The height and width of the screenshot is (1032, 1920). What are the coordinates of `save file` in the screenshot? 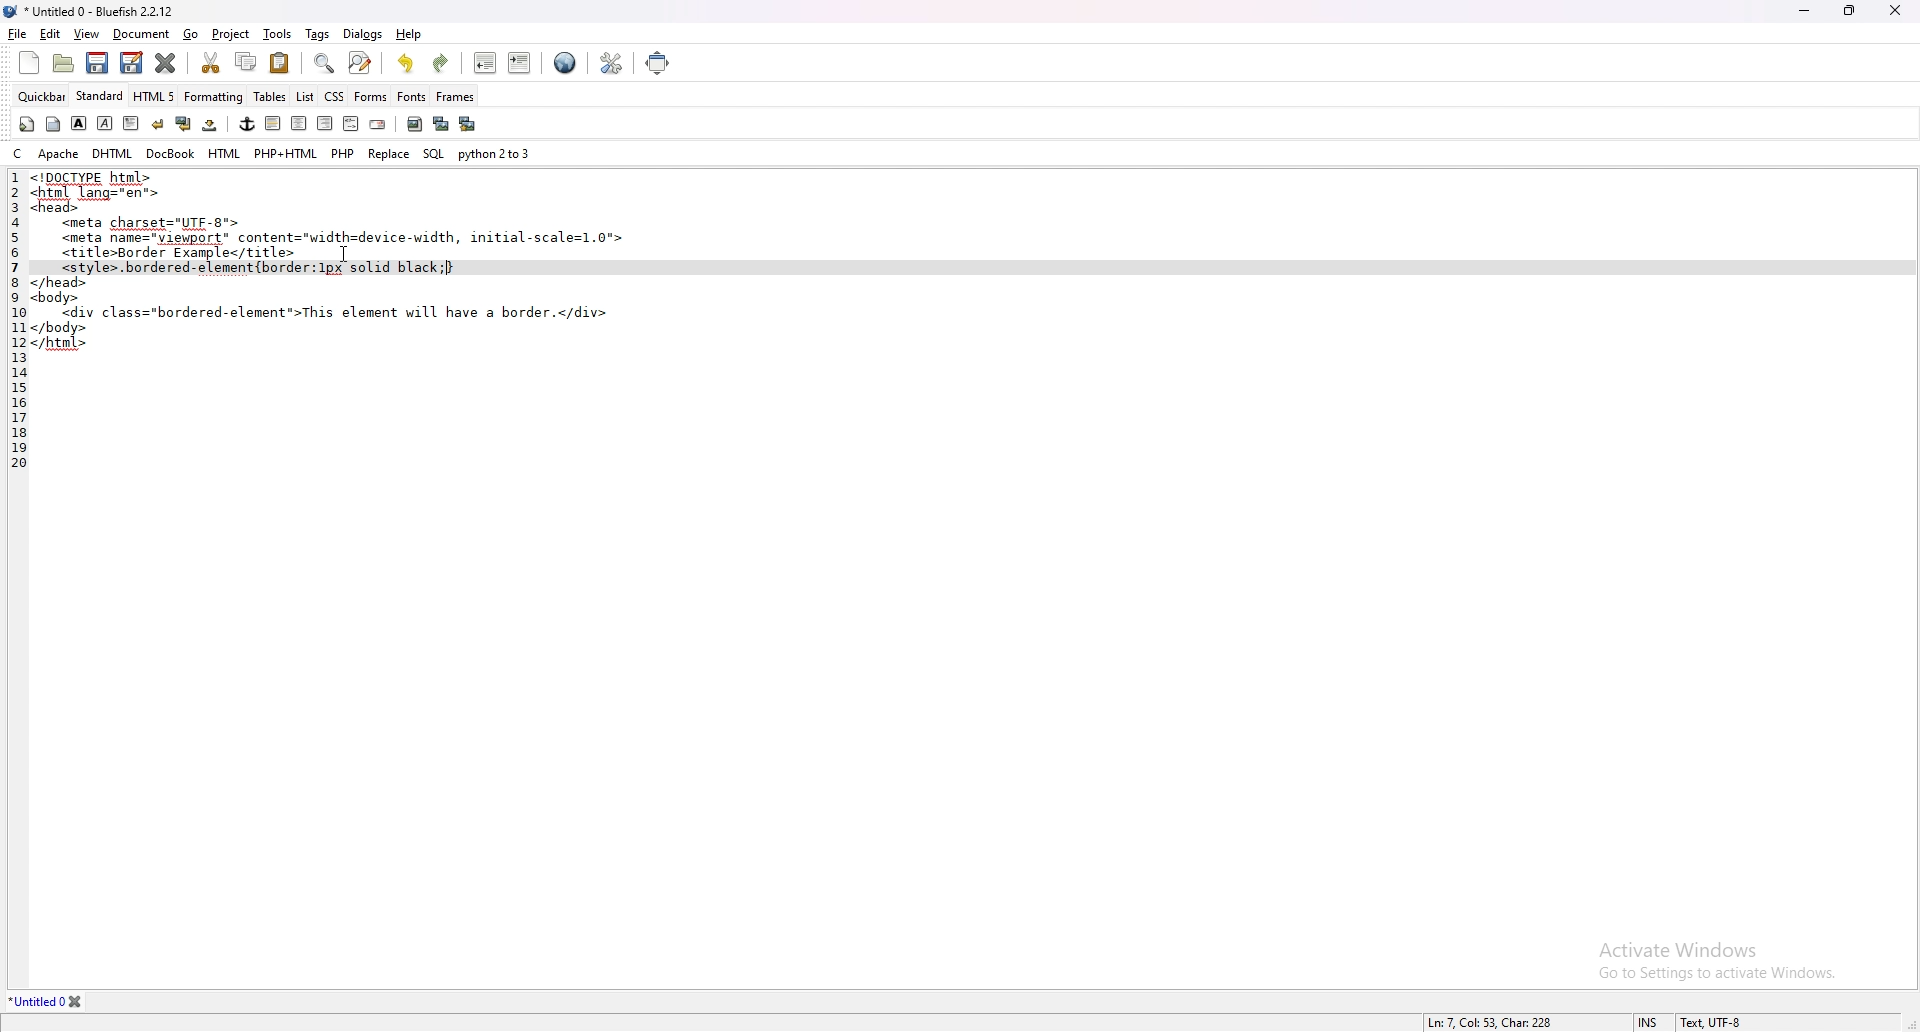 It's located at (95, 63).